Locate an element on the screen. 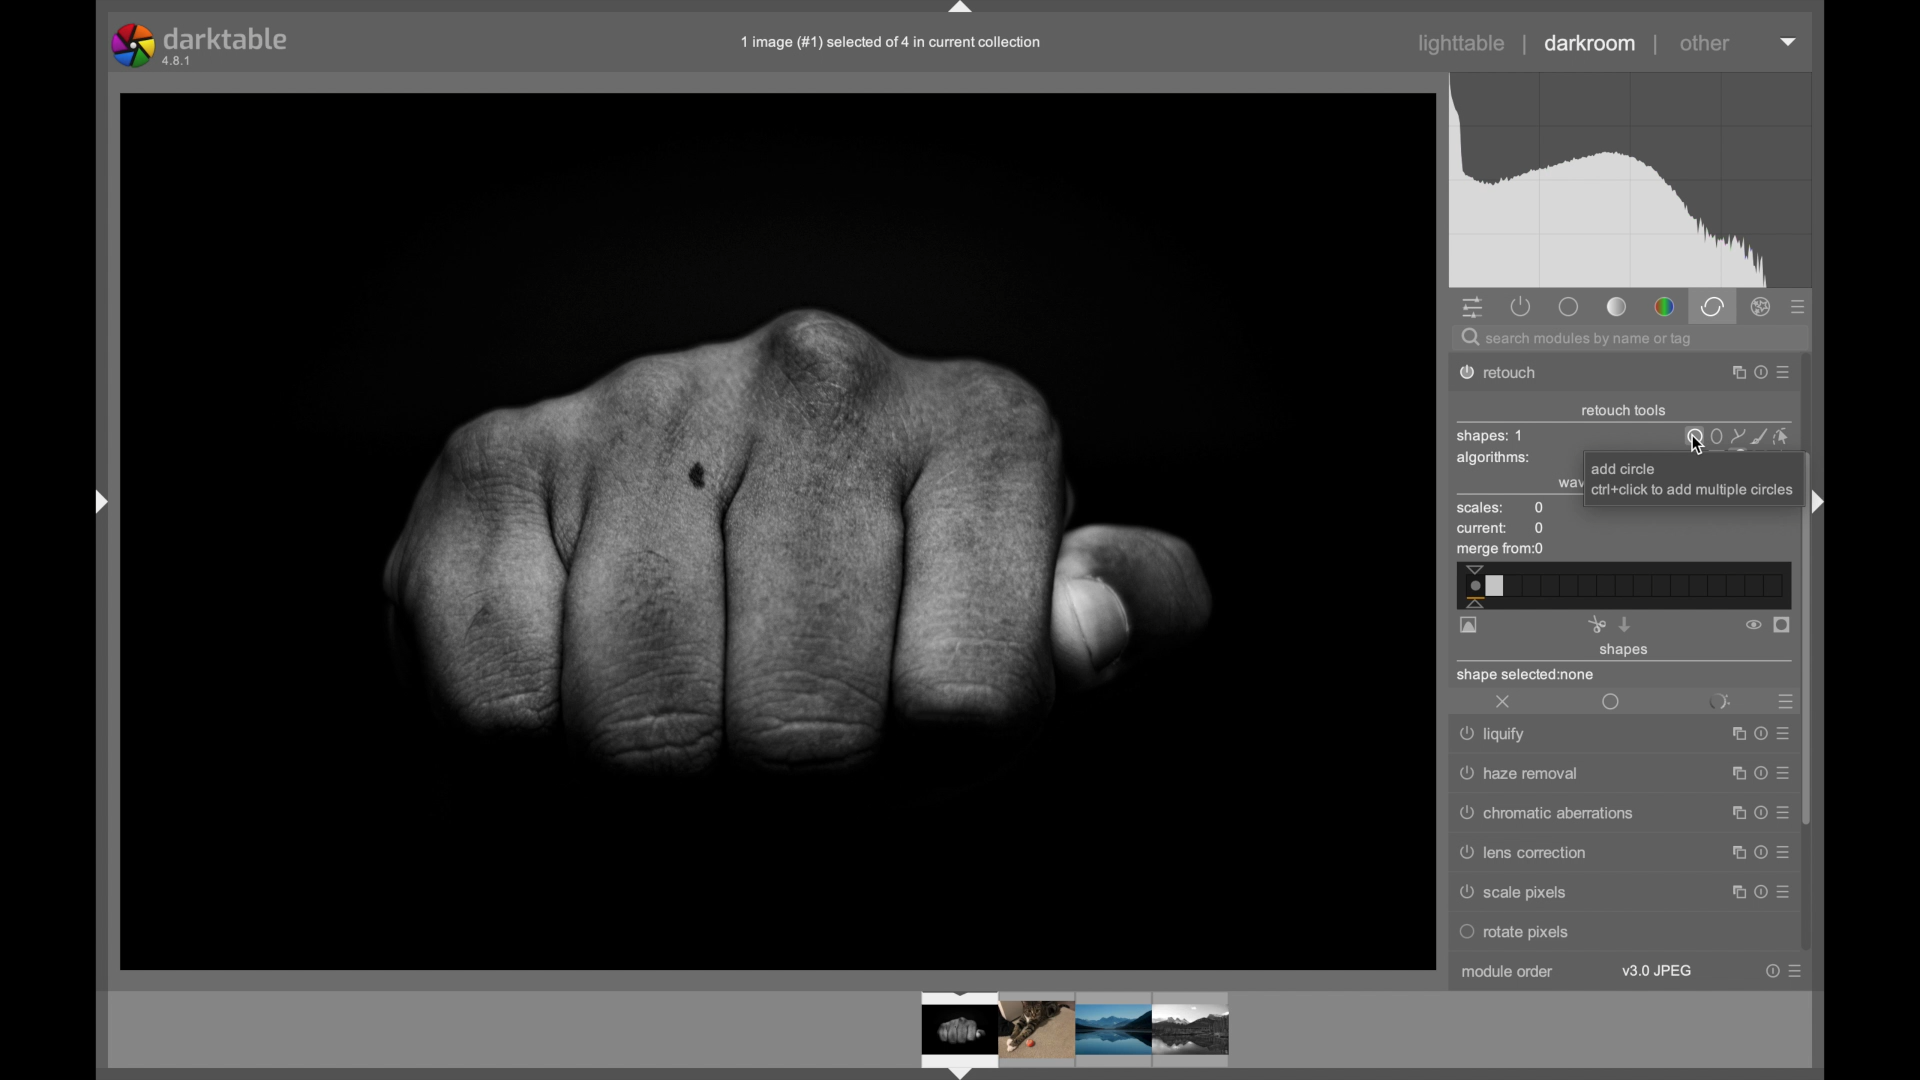  draw mask options is located at coordinates (1738, 436).